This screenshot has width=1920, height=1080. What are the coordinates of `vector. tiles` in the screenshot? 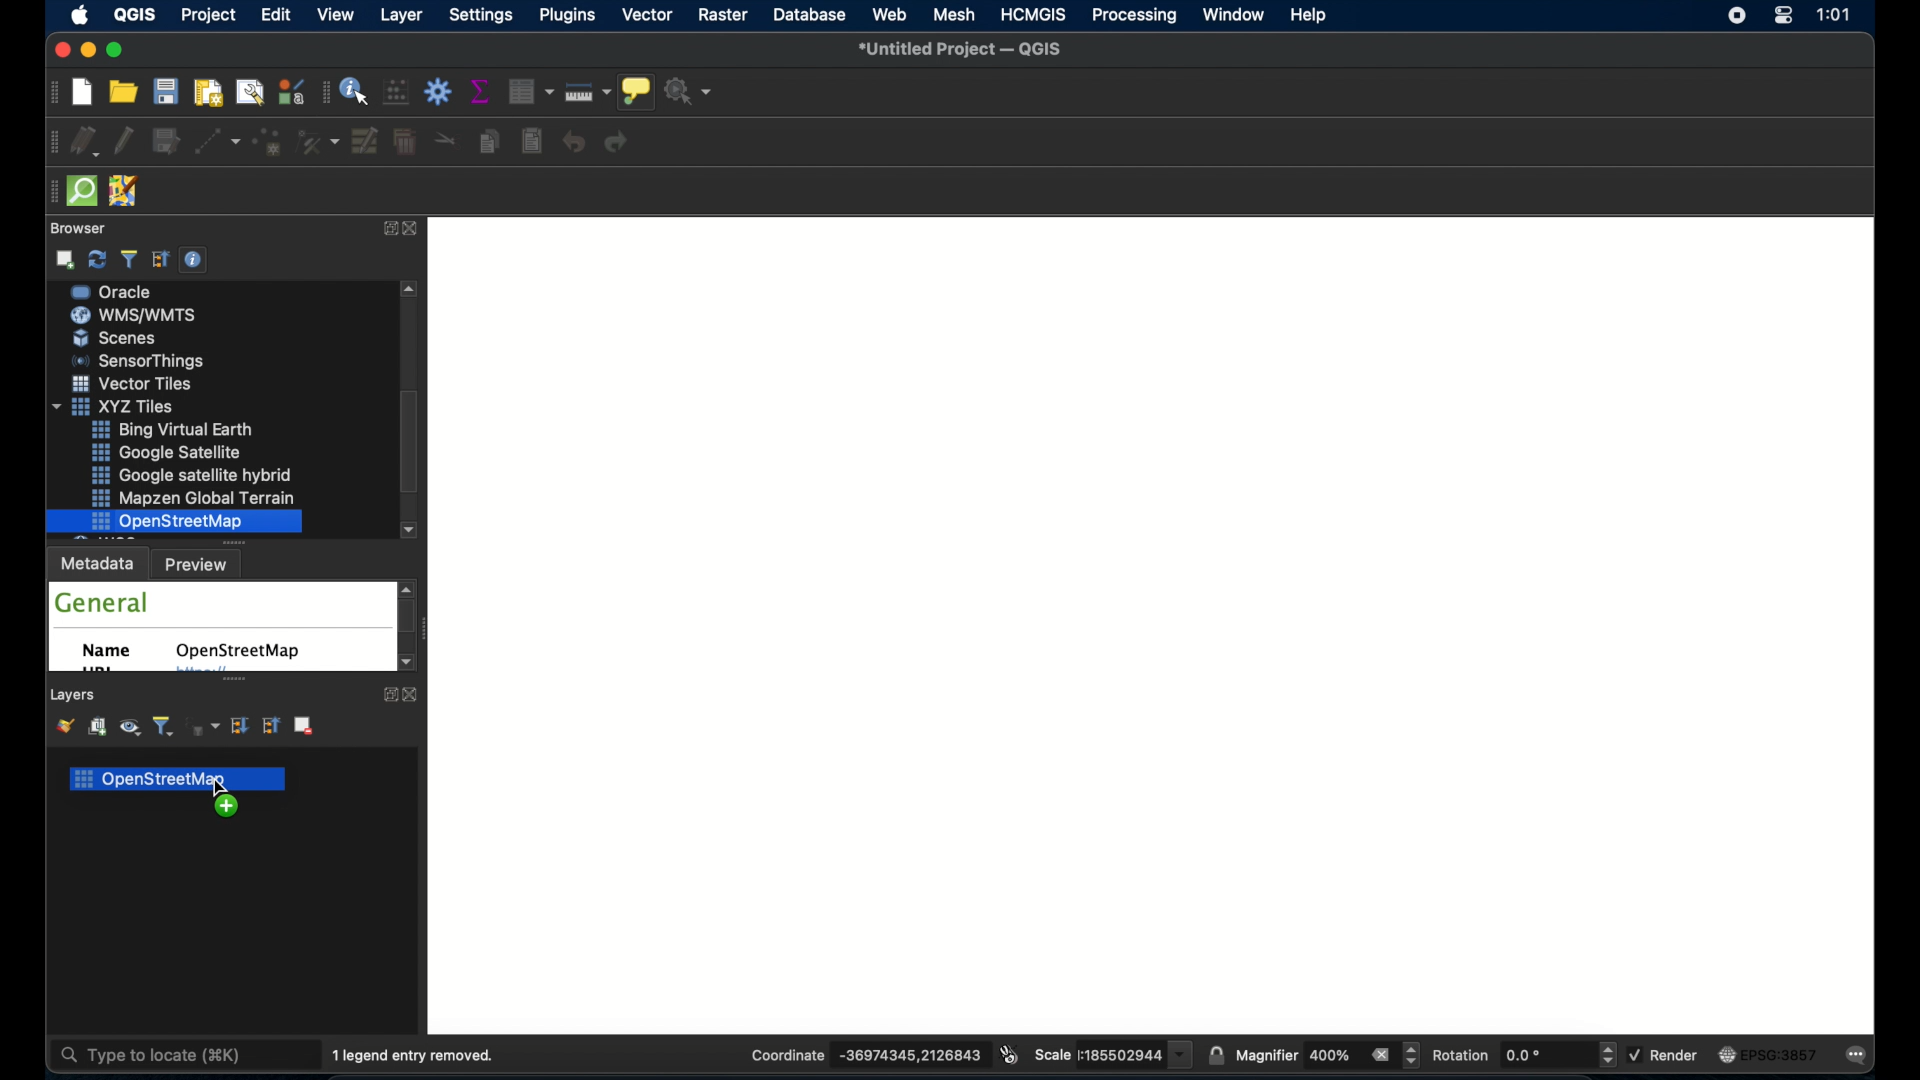 It's located at (189, 452).